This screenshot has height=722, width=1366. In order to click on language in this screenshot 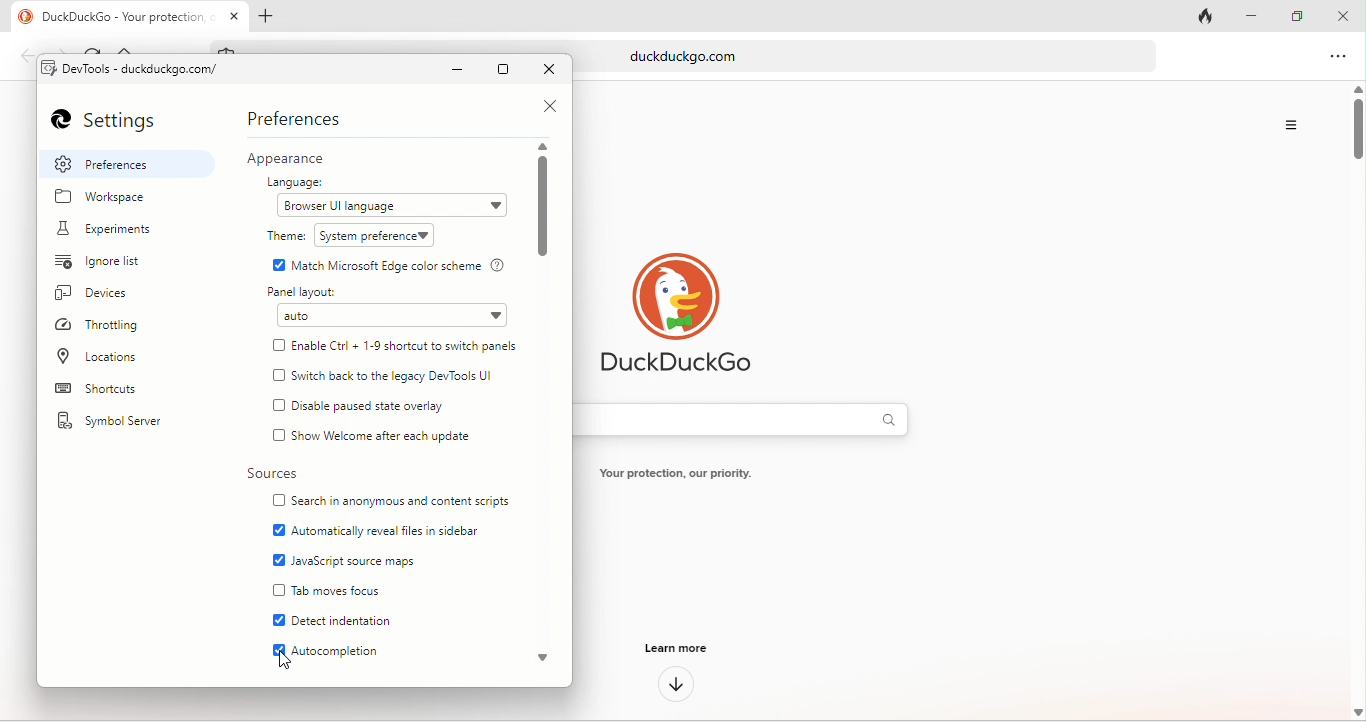, I will do `click(302, 182)`.